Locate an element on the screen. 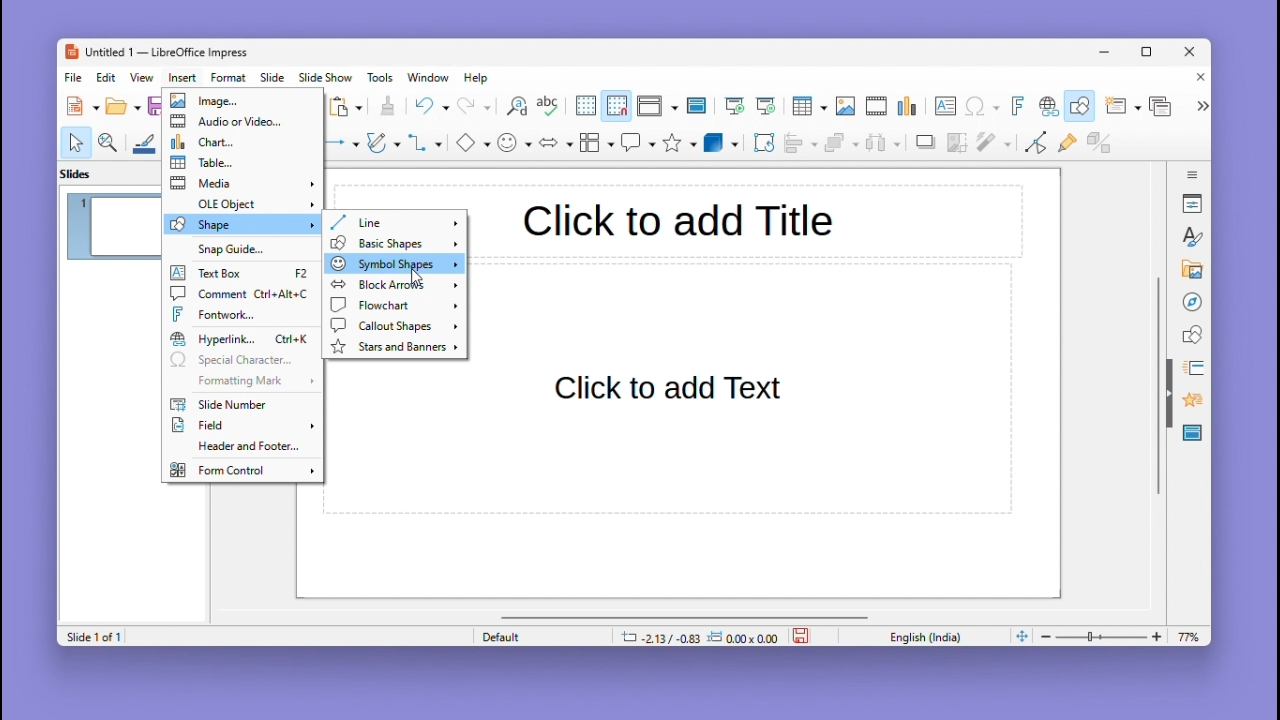 Image resolution: width=1280 pixels, height=720 pixels. Title is located at coordinates (678, 218).